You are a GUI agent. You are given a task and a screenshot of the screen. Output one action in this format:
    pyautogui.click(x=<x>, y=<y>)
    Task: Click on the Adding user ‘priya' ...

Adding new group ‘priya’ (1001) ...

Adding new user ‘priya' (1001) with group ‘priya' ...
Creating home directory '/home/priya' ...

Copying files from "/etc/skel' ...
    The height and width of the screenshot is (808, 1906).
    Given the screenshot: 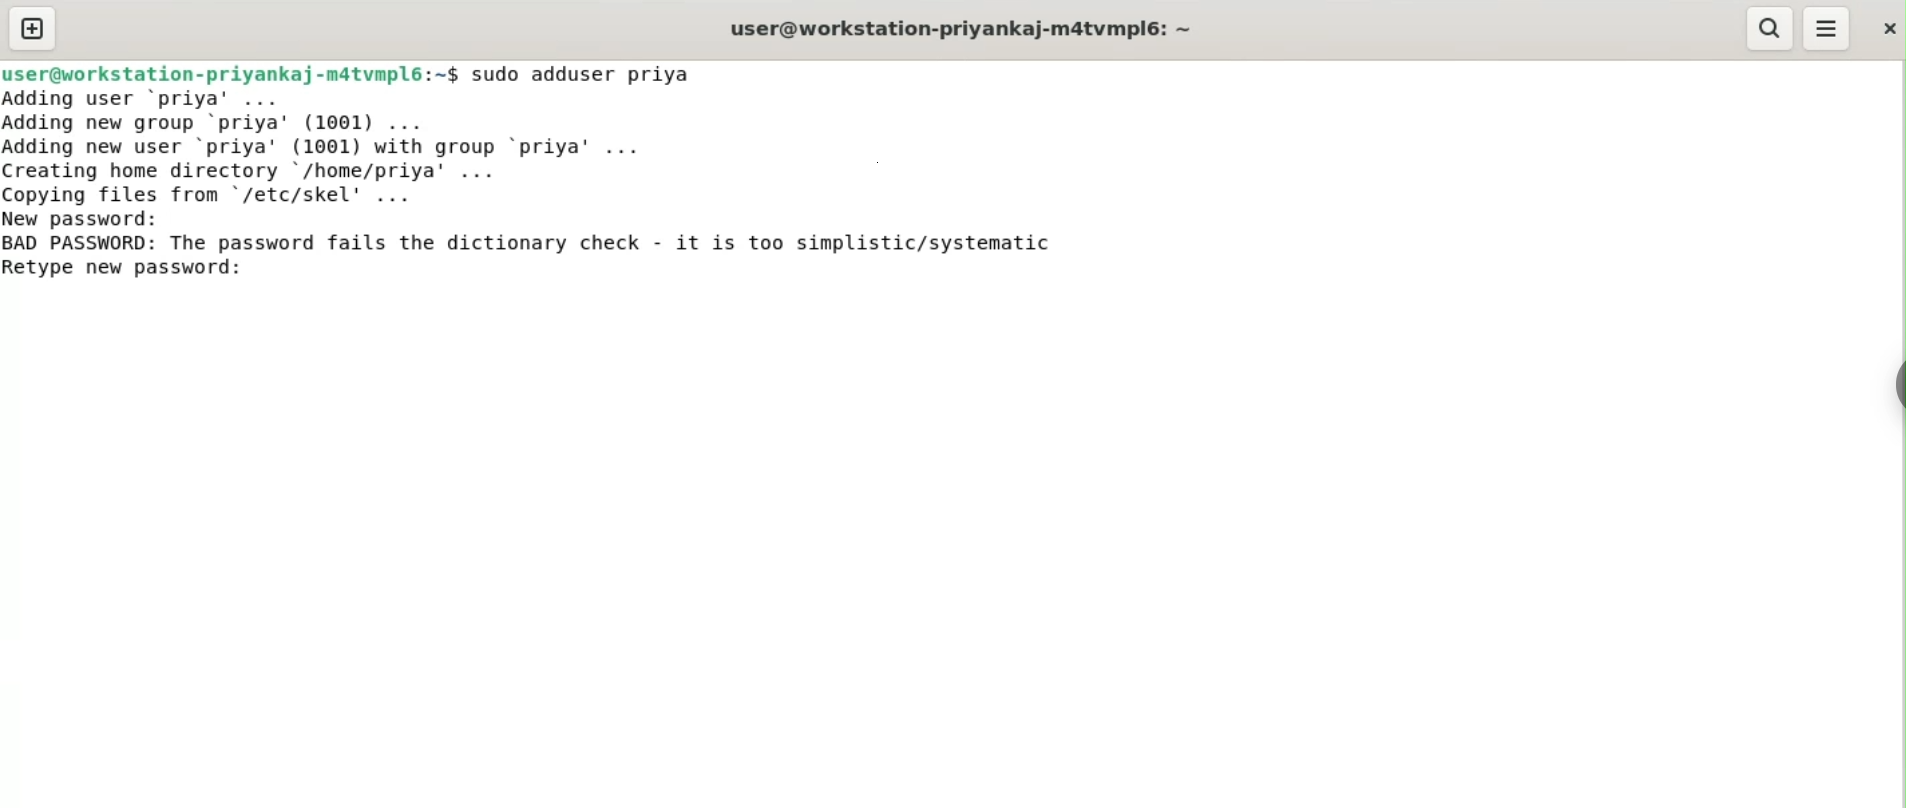 What is the action you would take?
    pyautogui.click(x=333, y=147)
    